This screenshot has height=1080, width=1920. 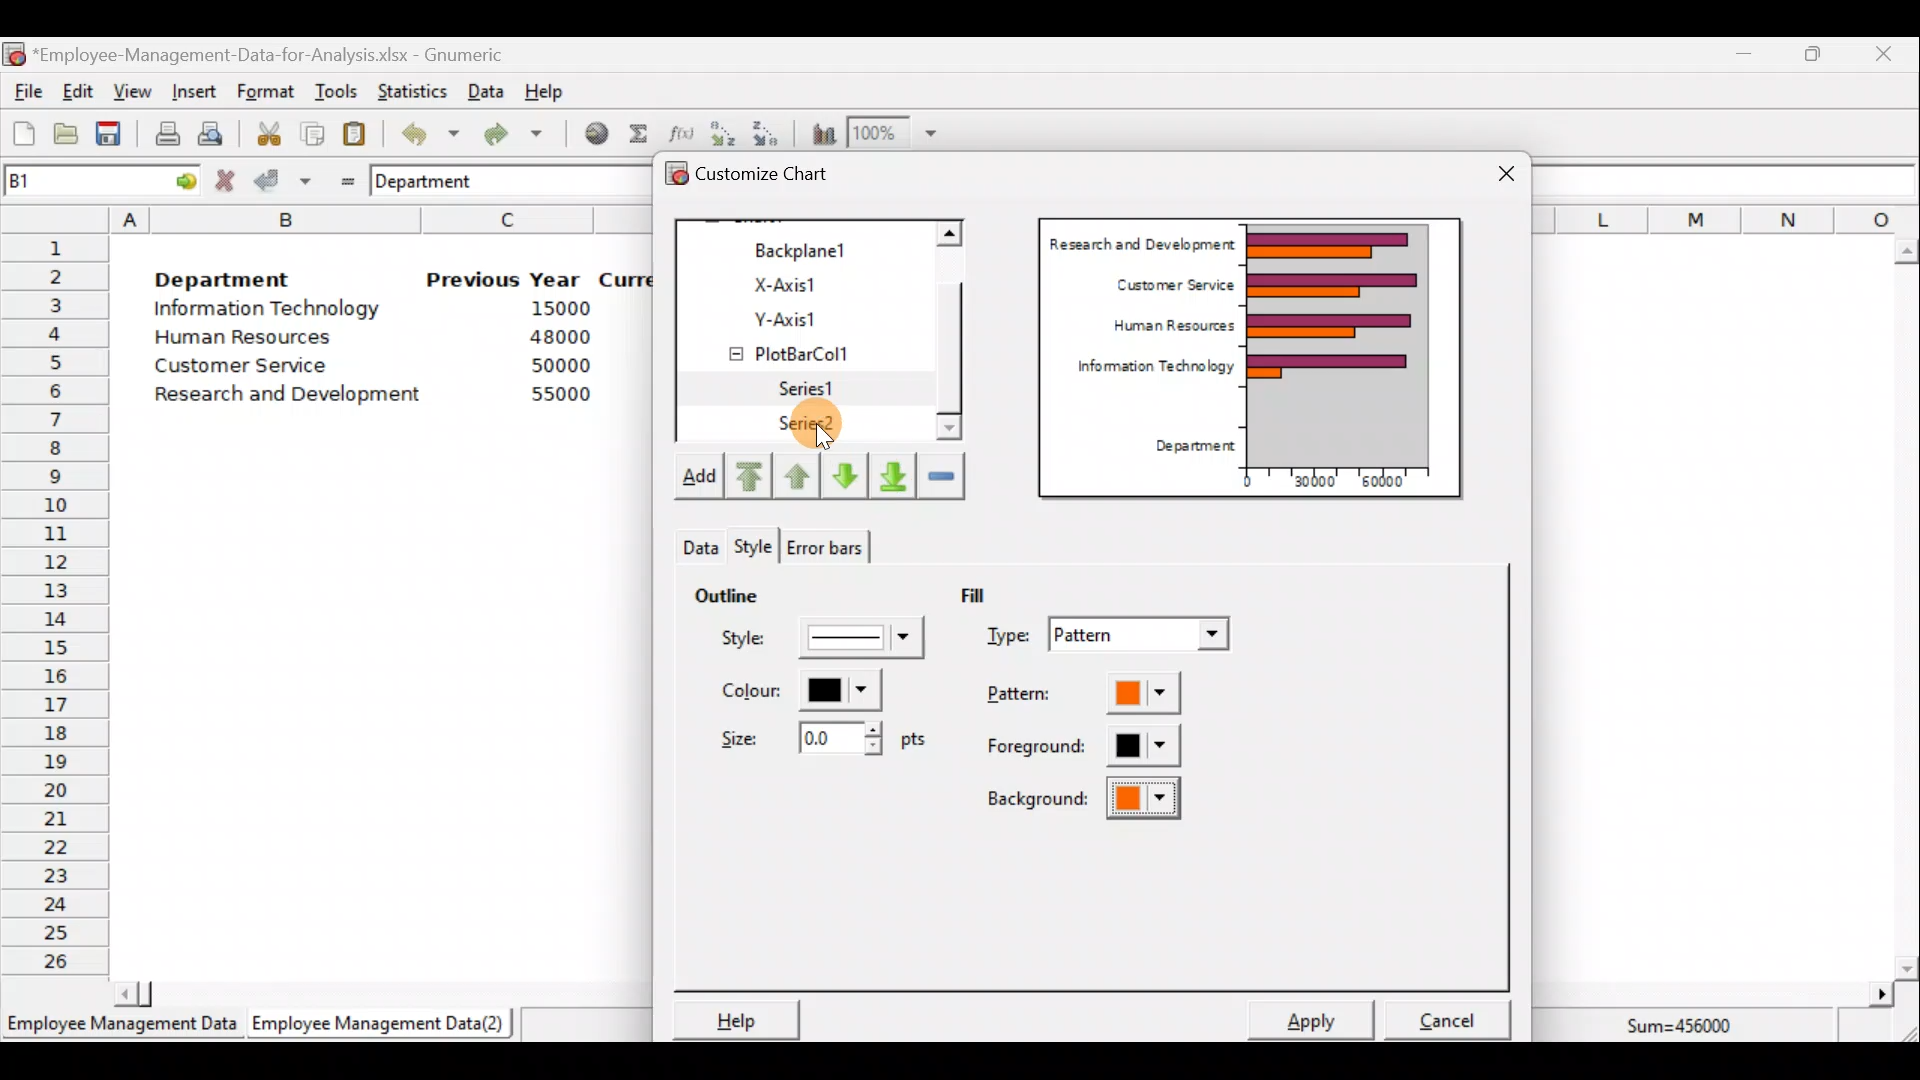 I want to click on Help, so click(x=733, y=1019).